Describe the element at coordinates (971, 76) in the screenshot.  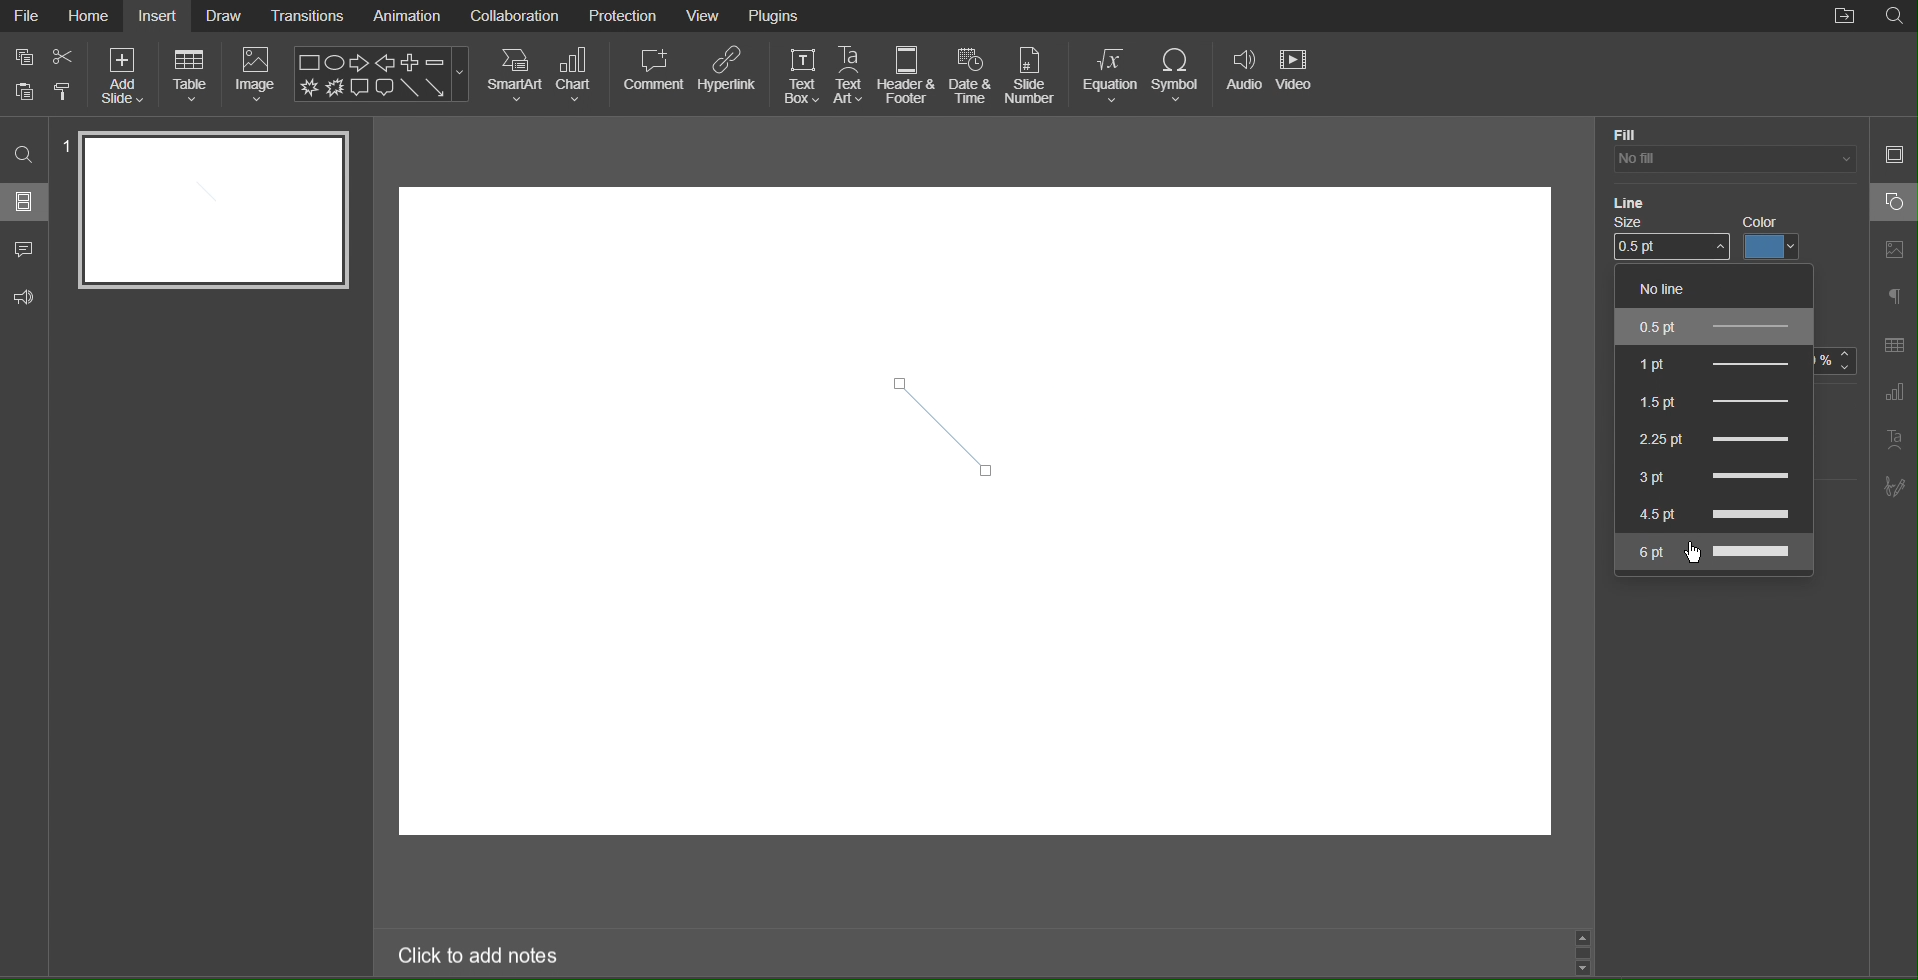
I see `Date & Time` at that location.